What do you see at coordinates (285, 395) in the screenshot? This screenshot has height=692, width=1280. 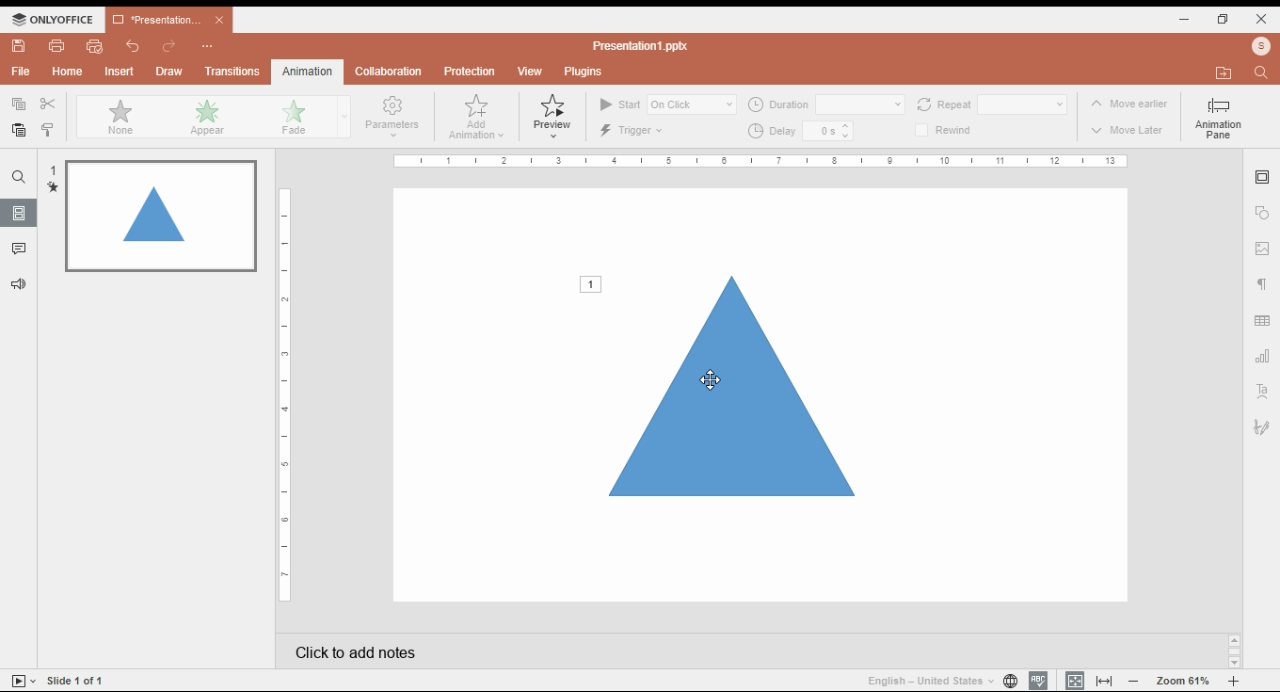 I see `vwettical scale` at bounding box center [285, 395].